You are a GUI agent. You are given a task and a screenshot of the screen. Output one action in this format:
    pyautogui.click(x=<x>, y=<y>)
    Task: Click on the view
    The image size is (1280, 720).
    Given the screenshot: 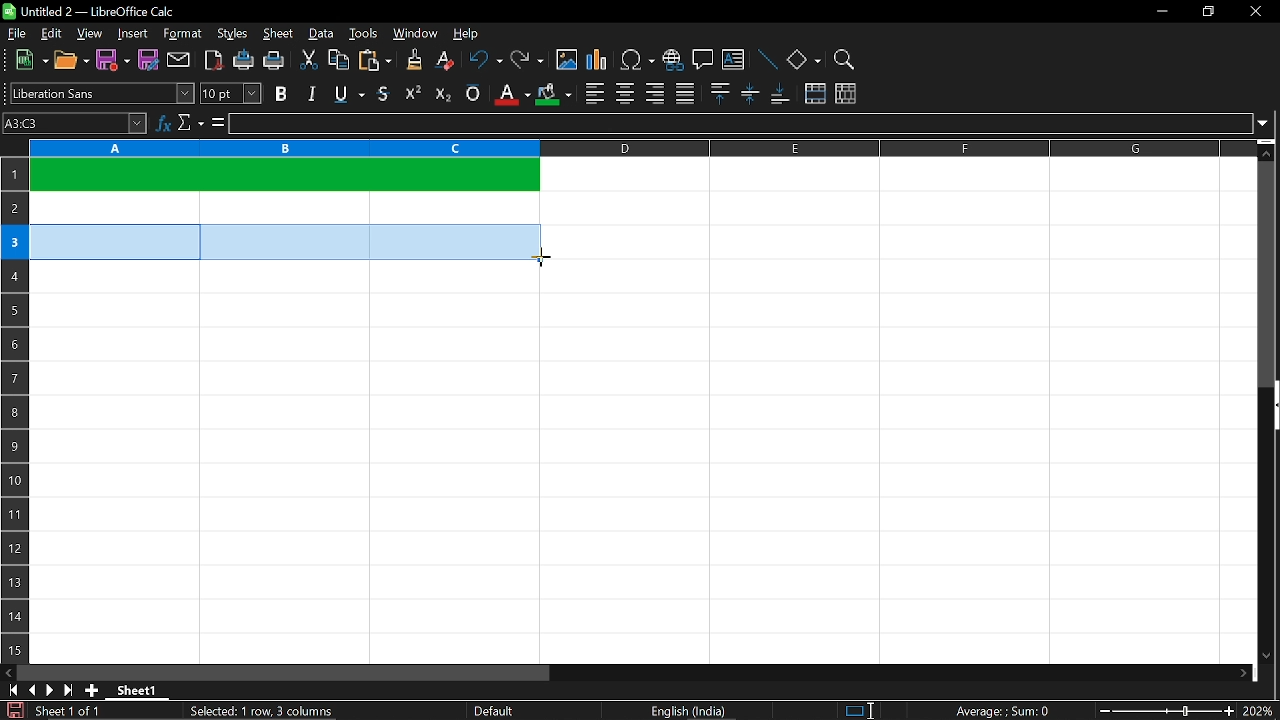 What is the action you would take?
    pyautogui.click(x=88, y=34)
    